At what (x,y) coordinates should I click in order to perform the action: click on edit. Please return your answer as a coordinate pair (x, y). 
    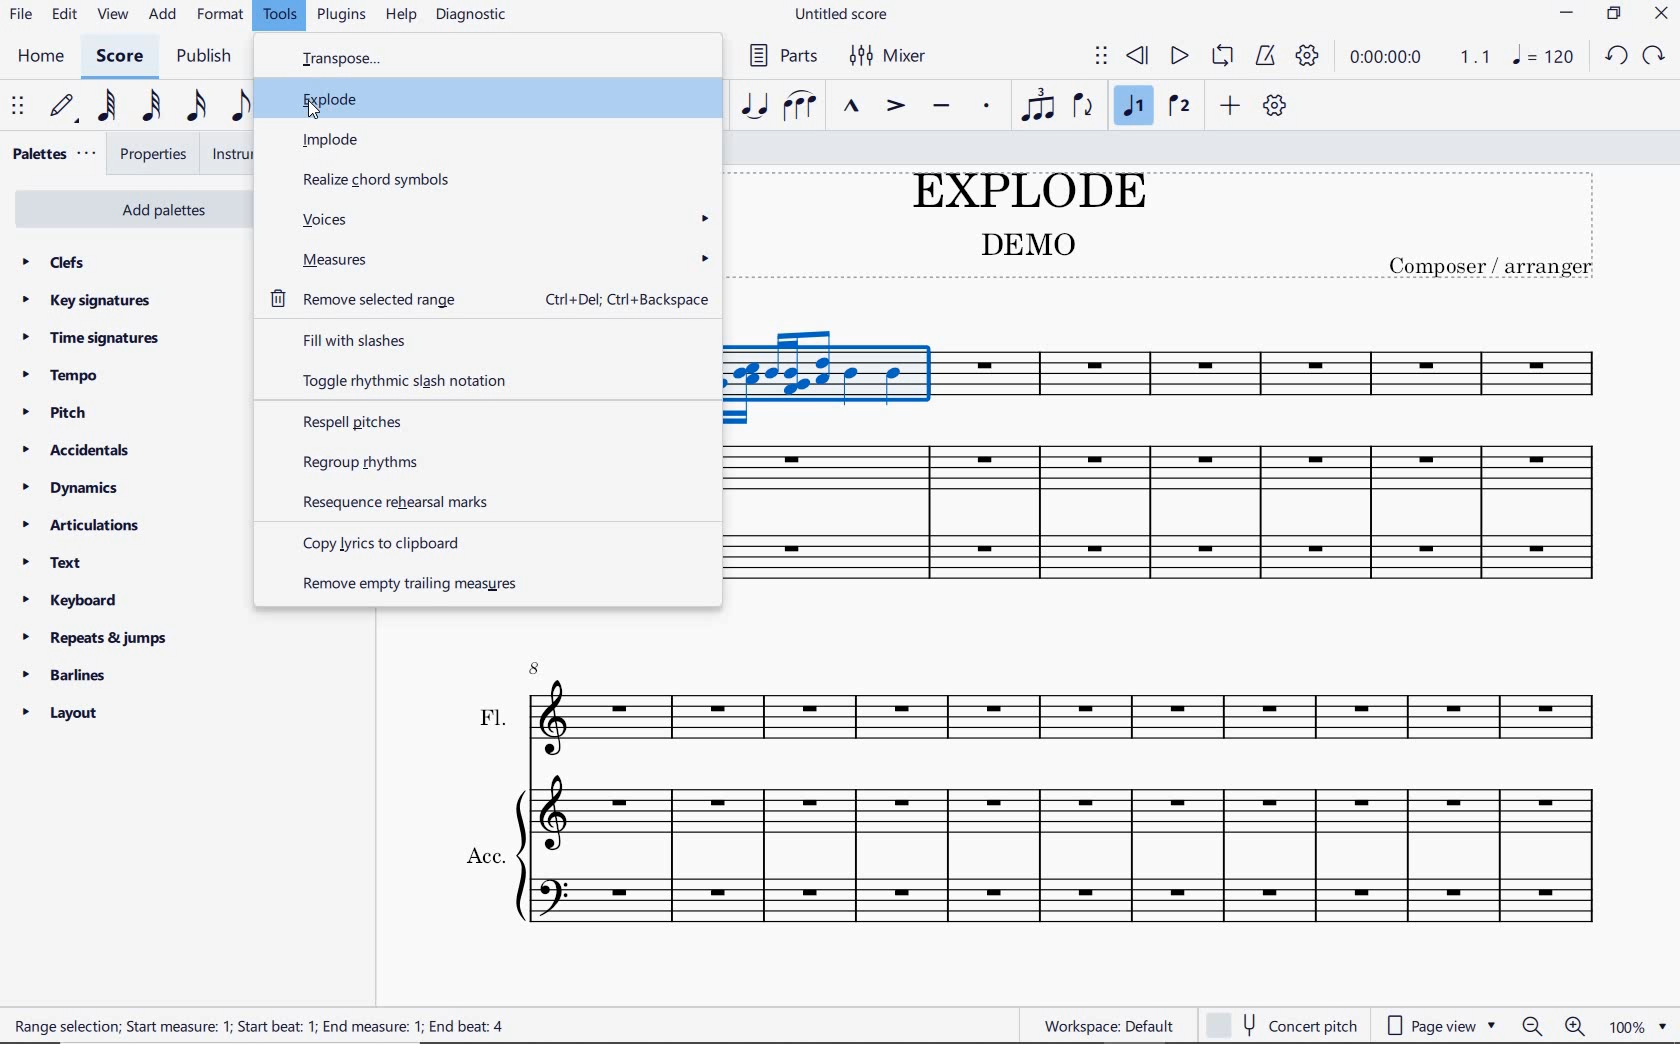
    Looking at the image, I should click on (64, 15).